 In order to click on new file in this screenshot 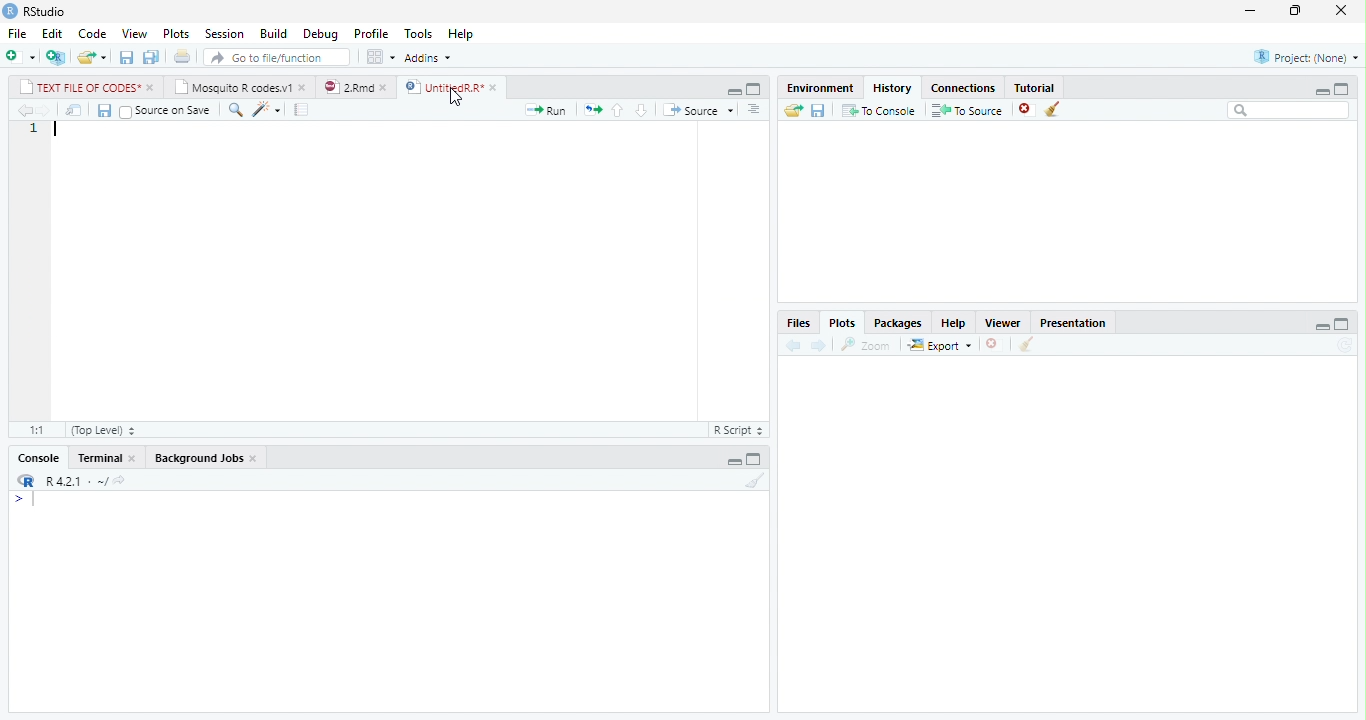, I will do `click(21, 56)`.